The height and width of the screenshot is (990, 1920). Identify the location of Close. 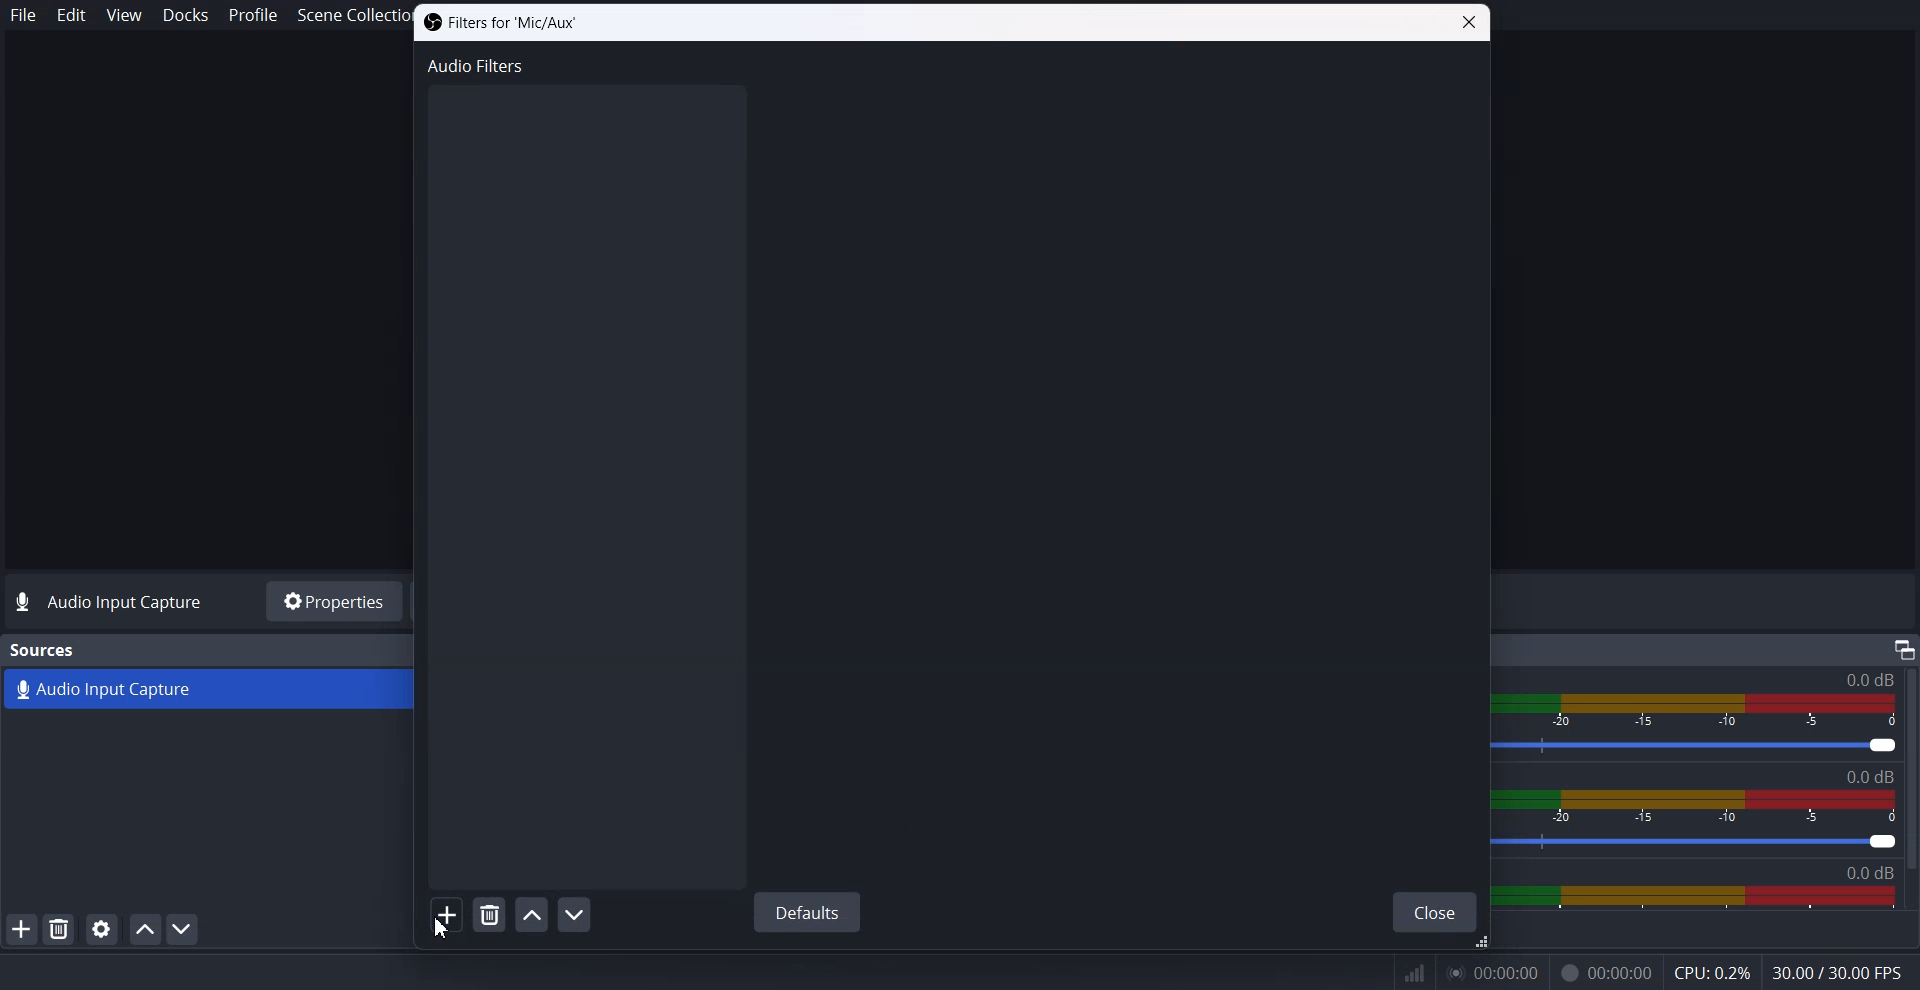
(1469, 23).